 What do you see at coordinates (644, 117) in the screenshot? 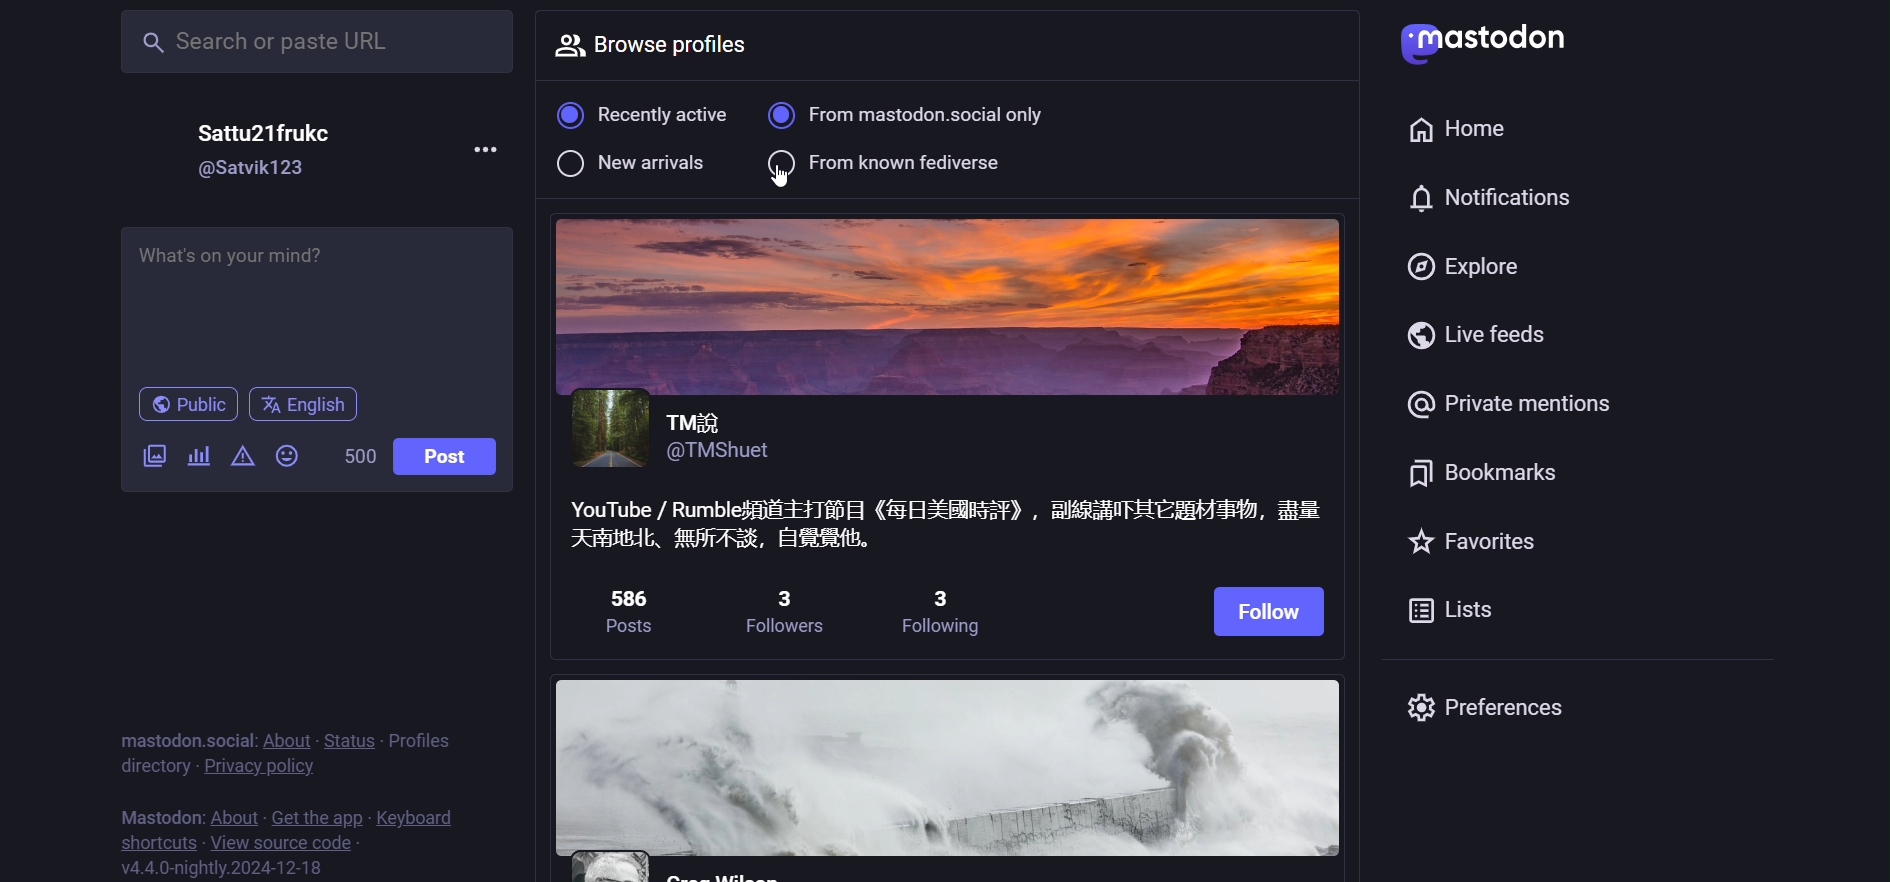
I see `recently active ` at bounding box center [644, 117].